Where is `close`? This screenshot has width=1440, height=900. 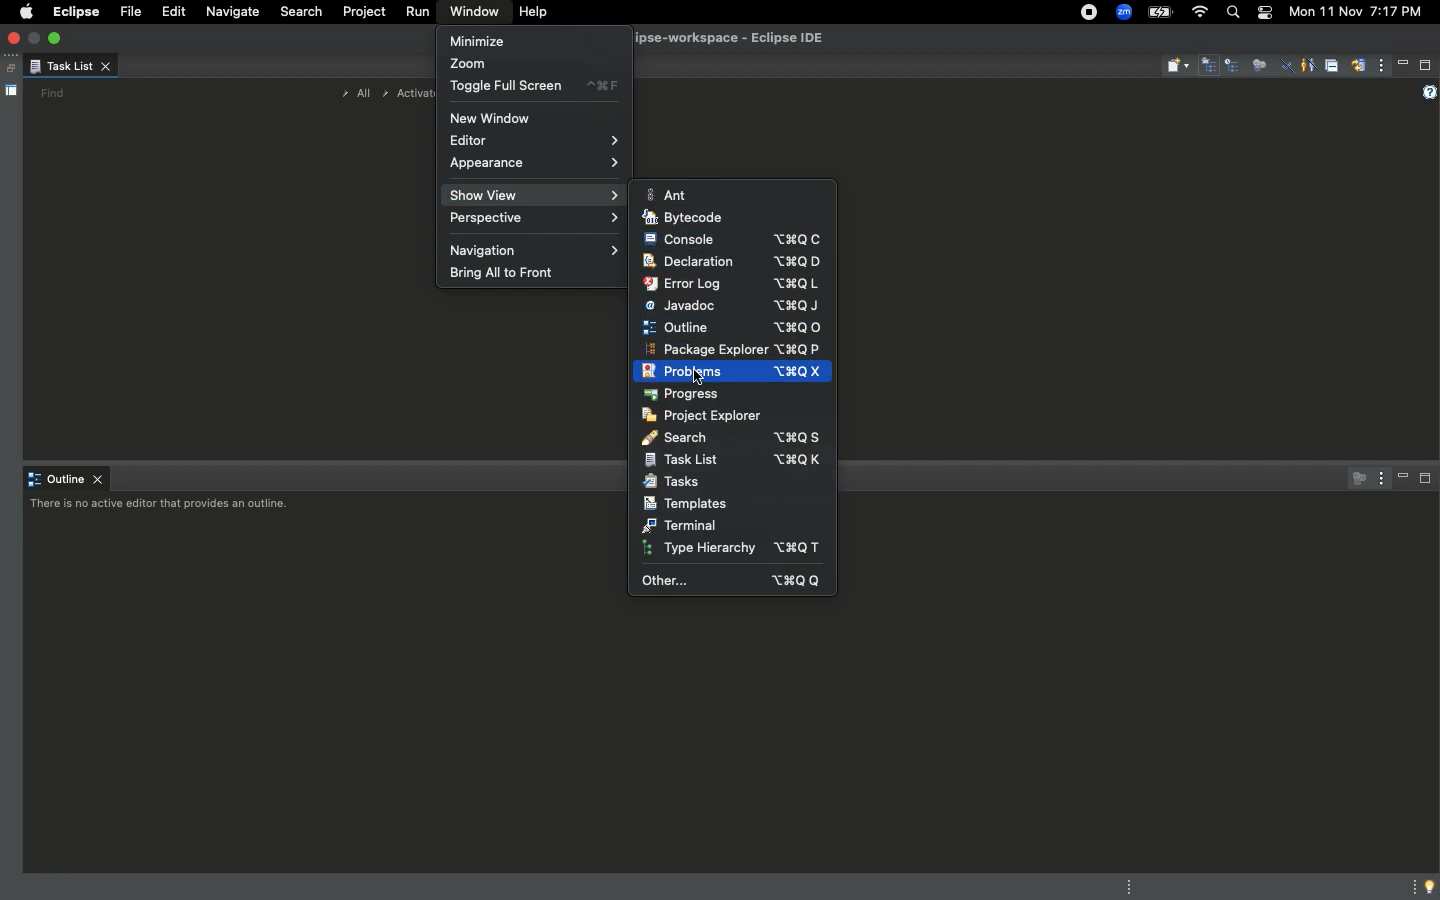
close is located at coordinates (16, 39).